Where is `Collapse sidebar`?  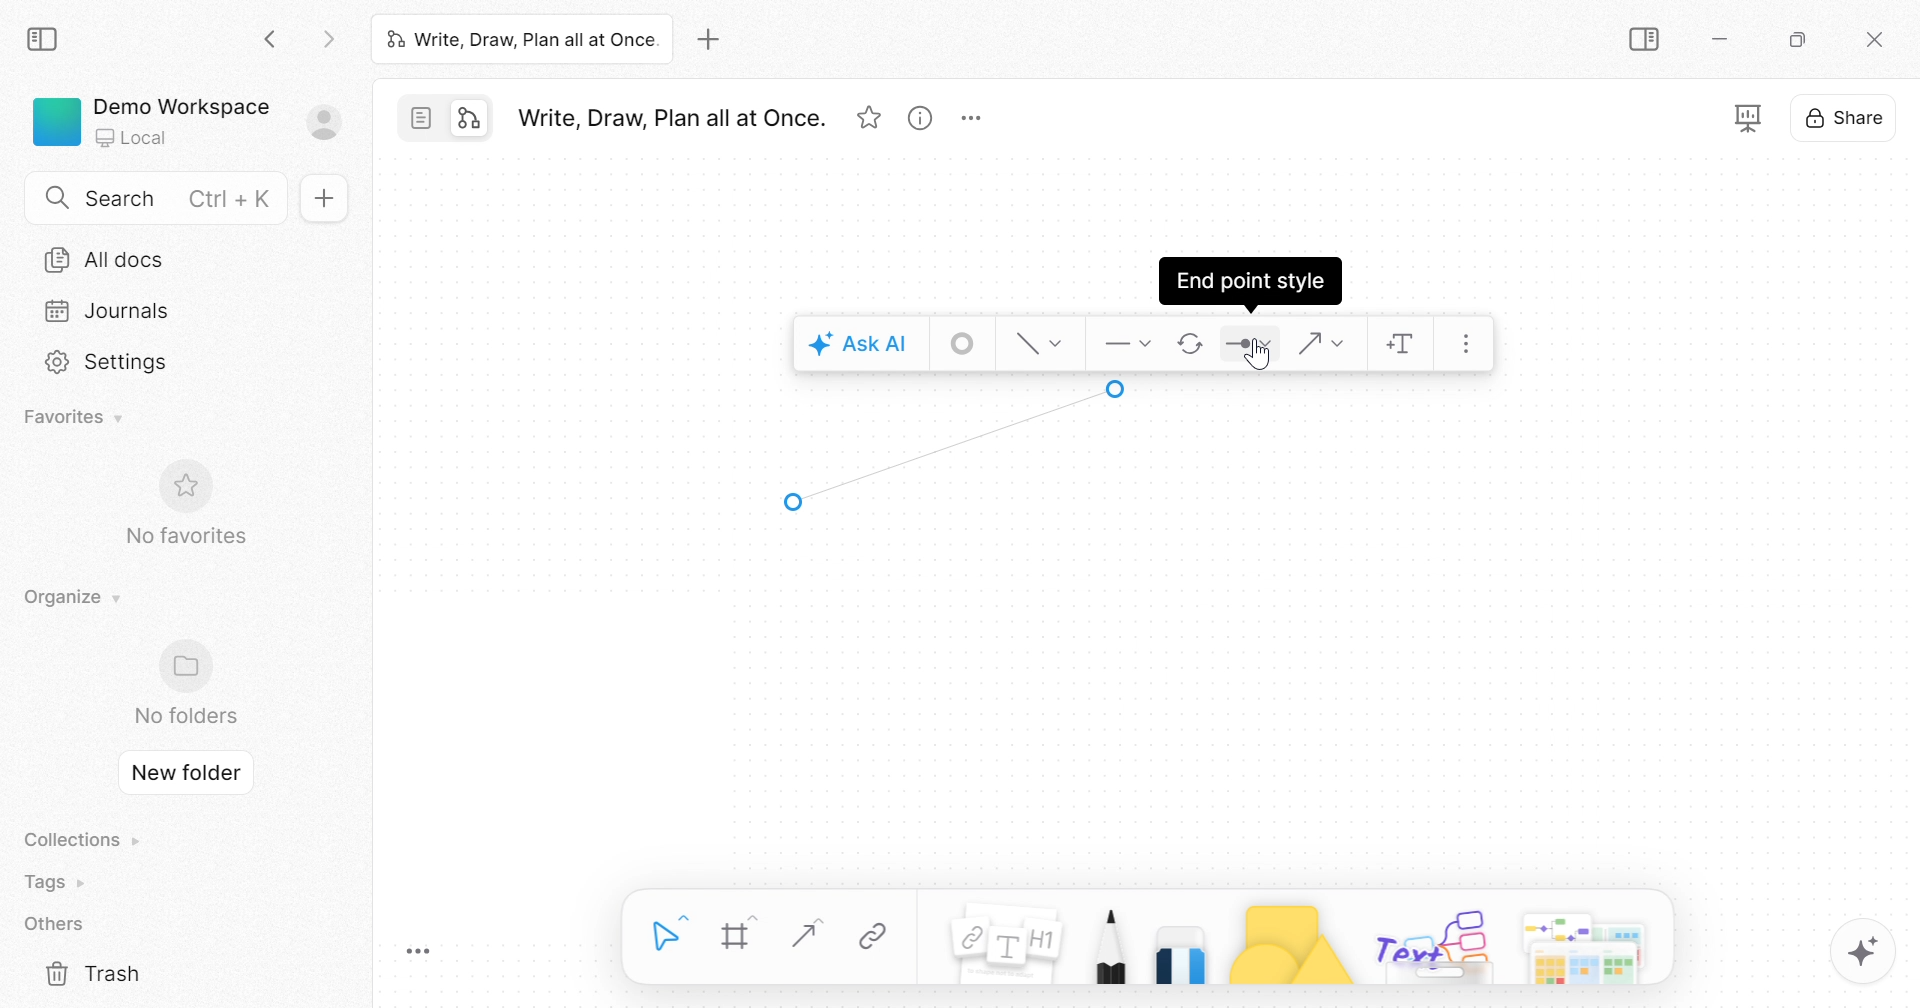 Collapse sidebar is located at coordinates (45, 39).